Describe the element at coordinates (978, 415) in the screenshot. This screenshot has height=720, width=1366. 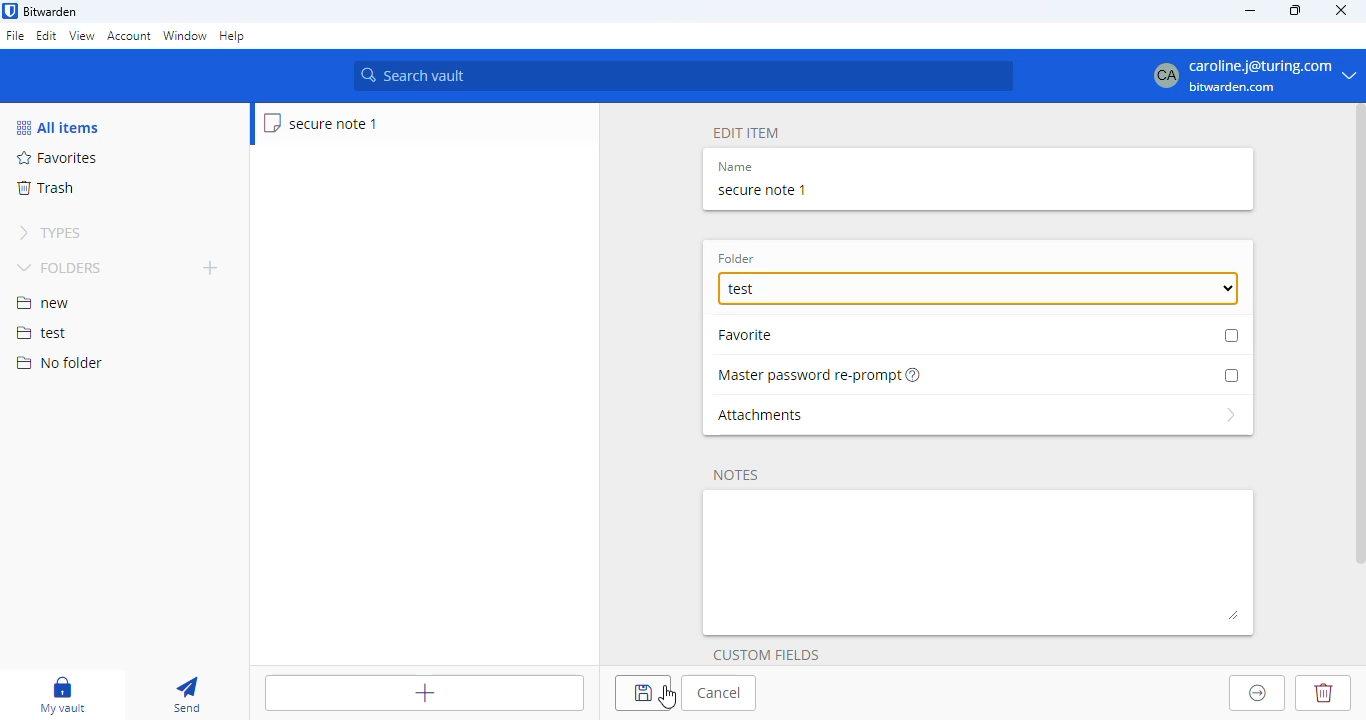
I see `attachments` at that location.